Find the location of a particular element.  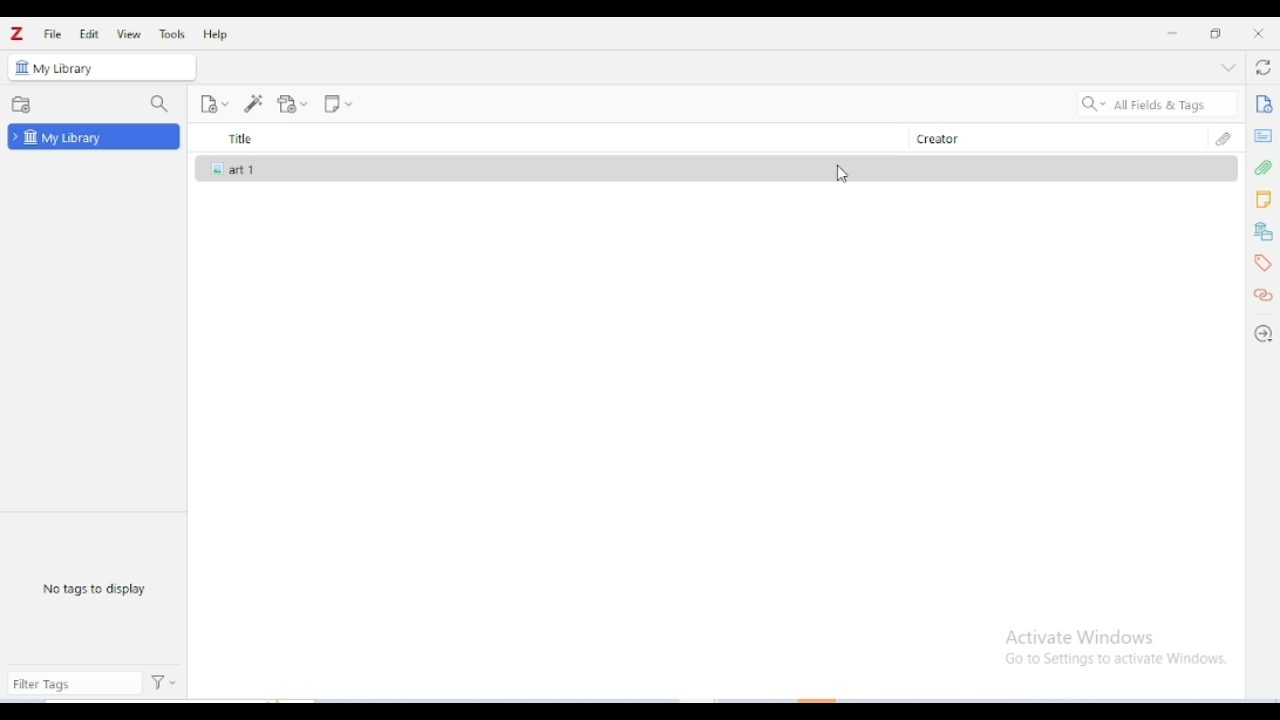

info is located at coordinates (1264, 104).